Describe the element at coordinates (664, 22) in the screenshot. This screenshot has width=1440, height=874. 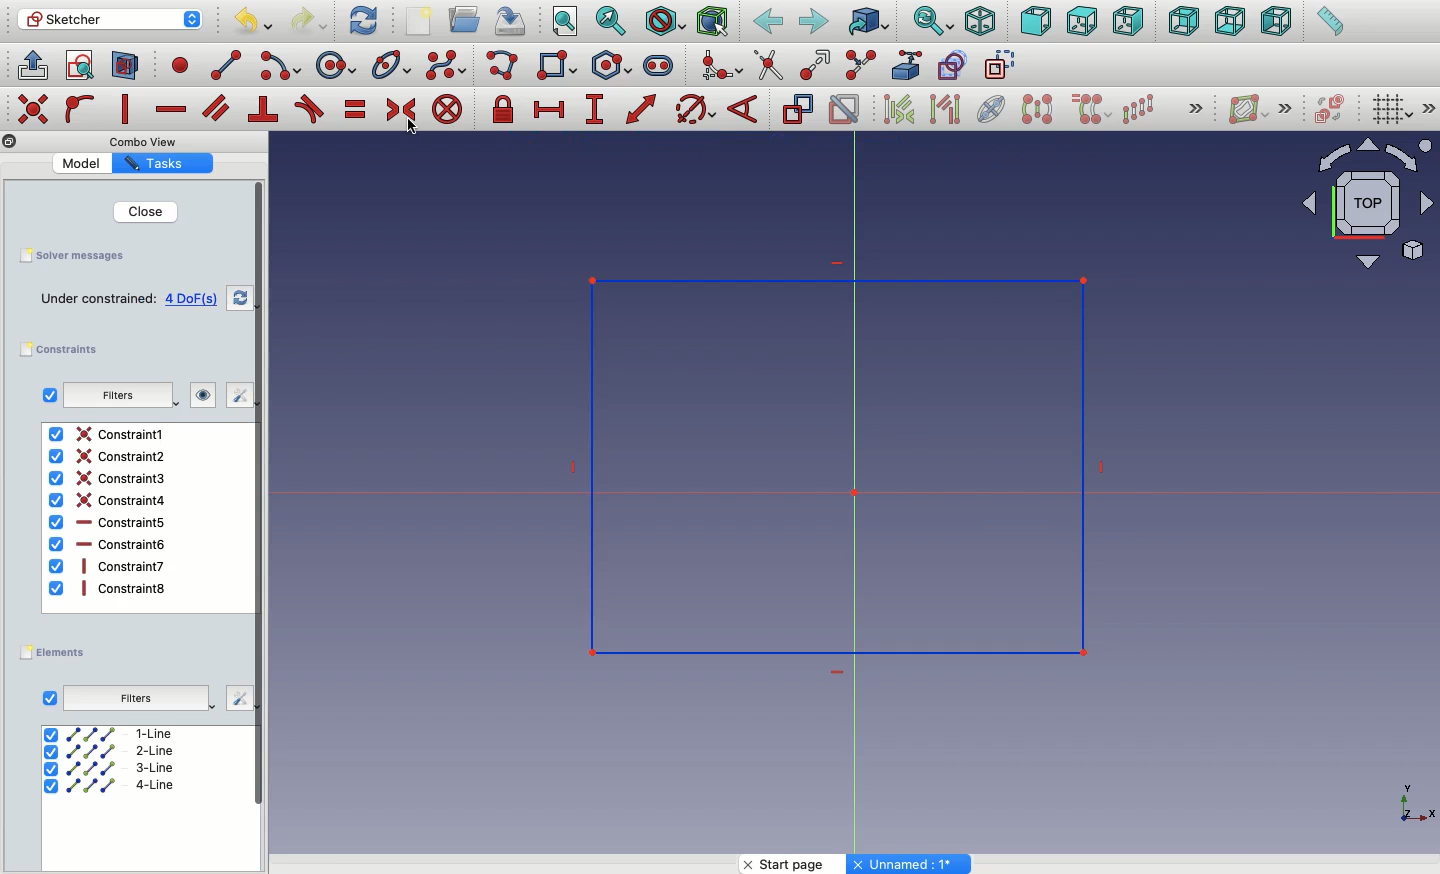
I see `Draw style` at that location.